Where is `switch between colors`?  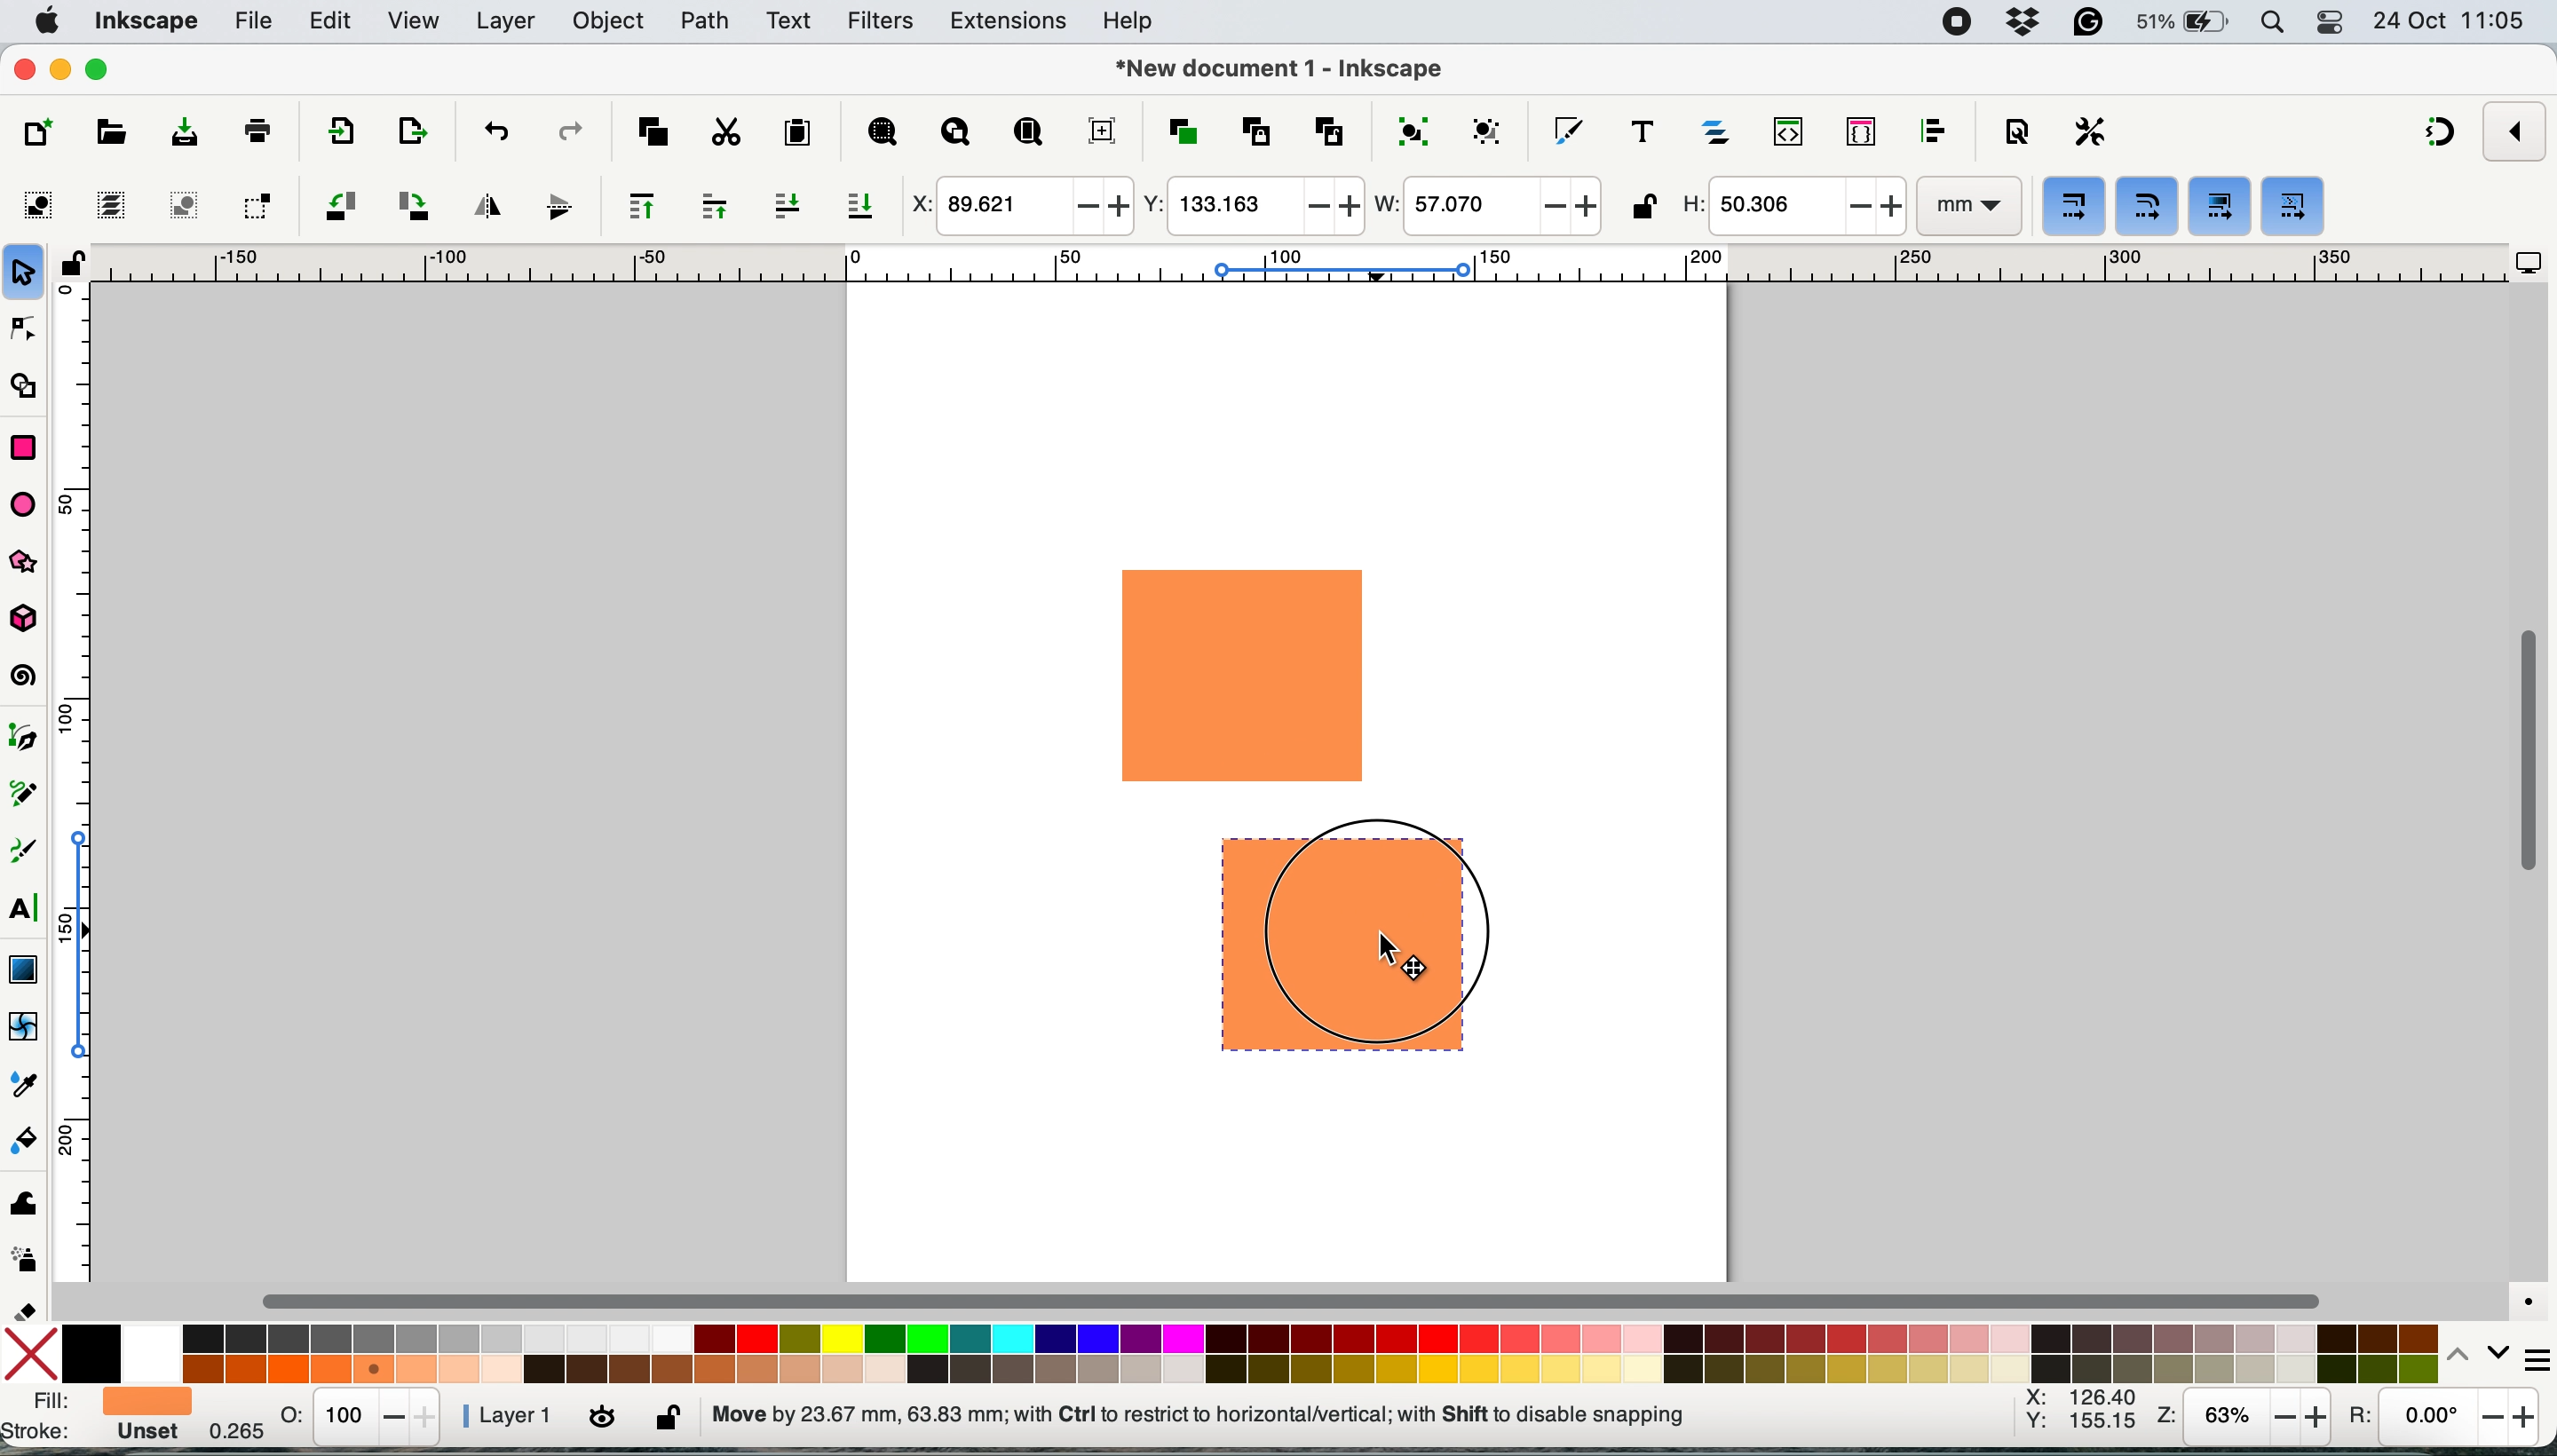
switch between colors is located at coordinates (2466, 1353).